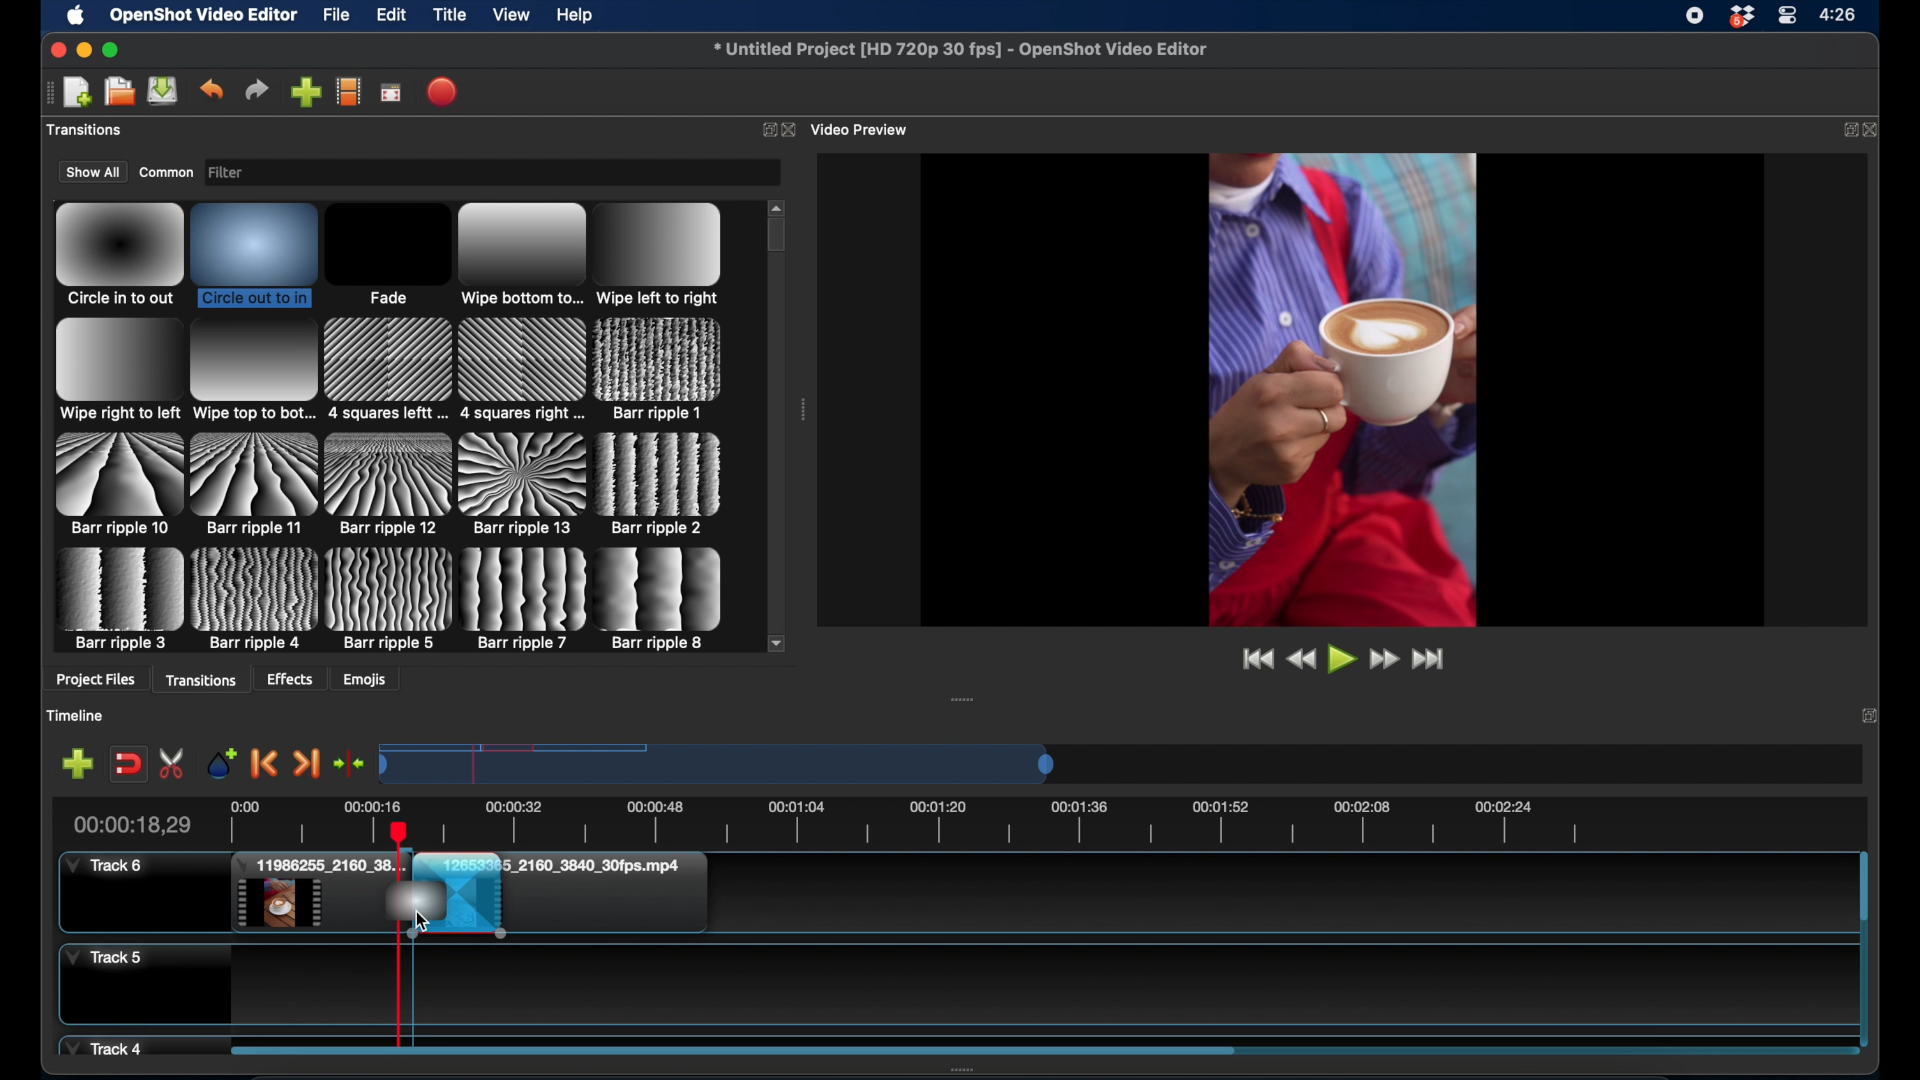 The image size is (1920, 1080). Describe the element at coordinates (318, 894) in the screenshot. I see `clip` at that location.